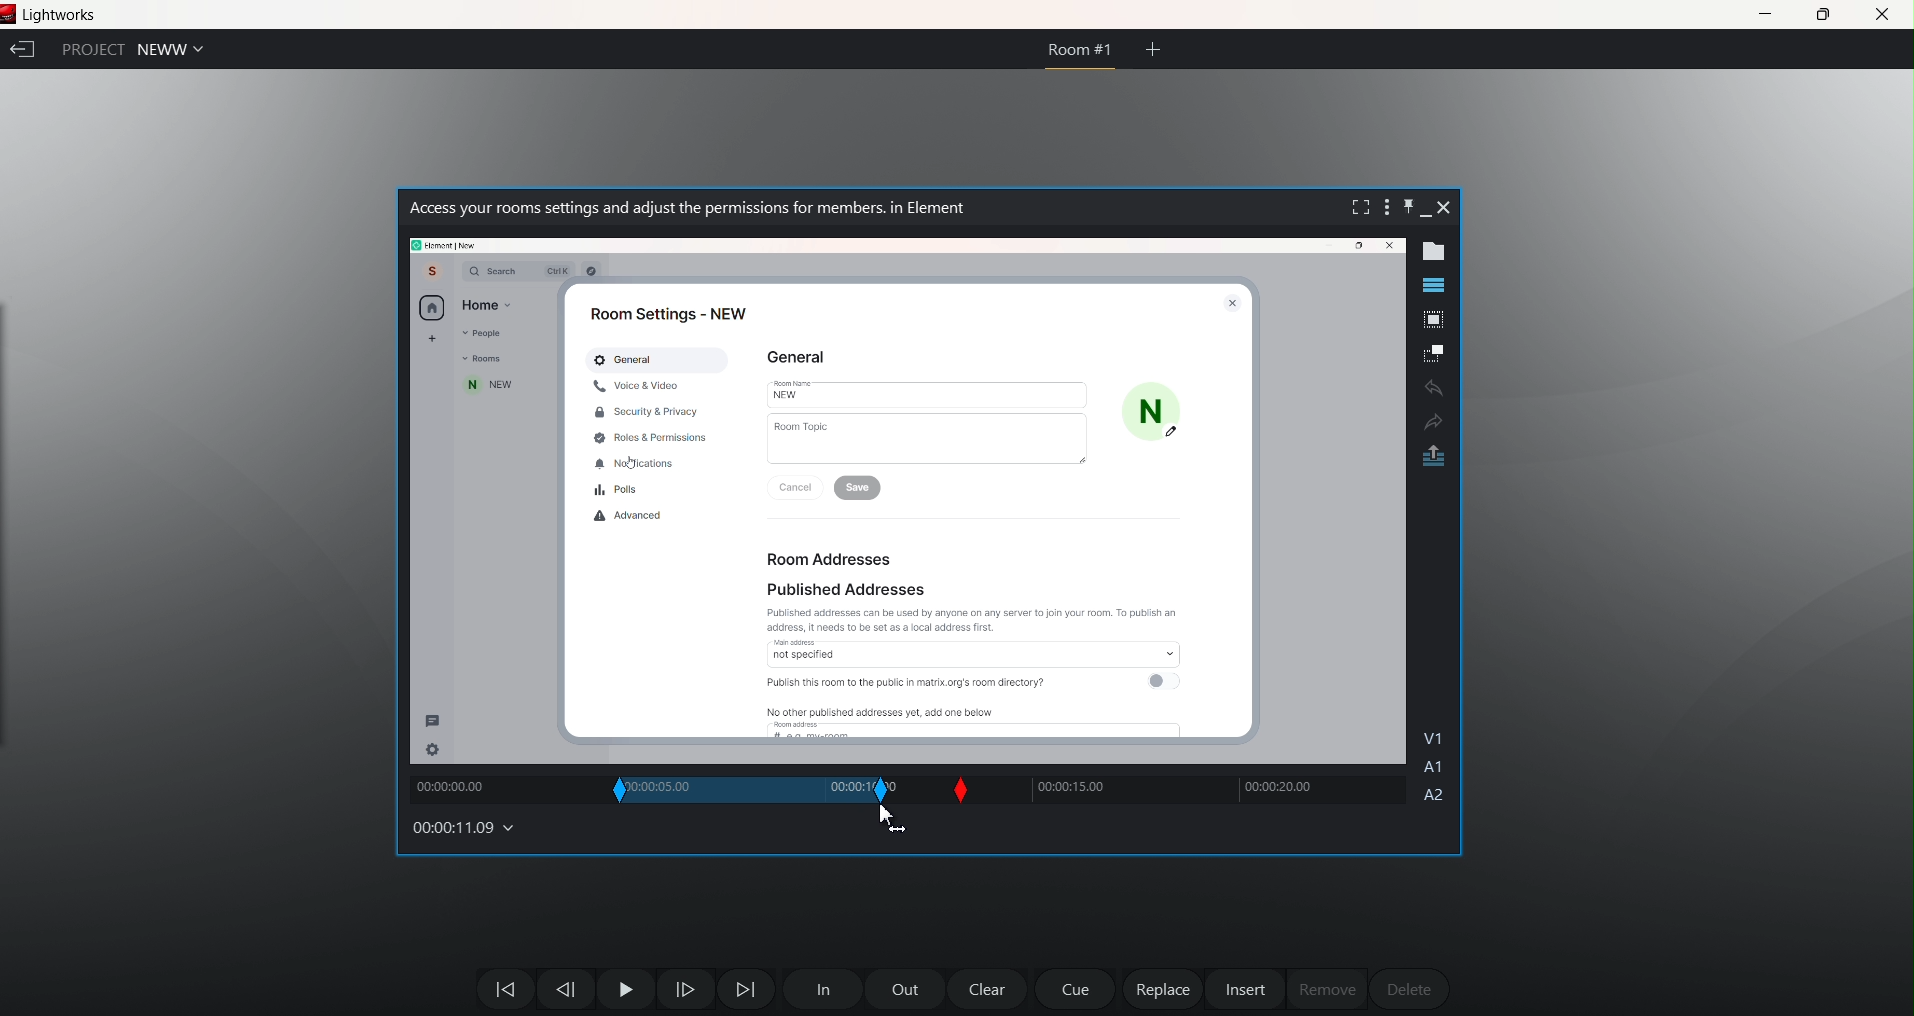 The height and width of the screenshot is (1016, 1914). I want to click on close, so click(1386, 247).